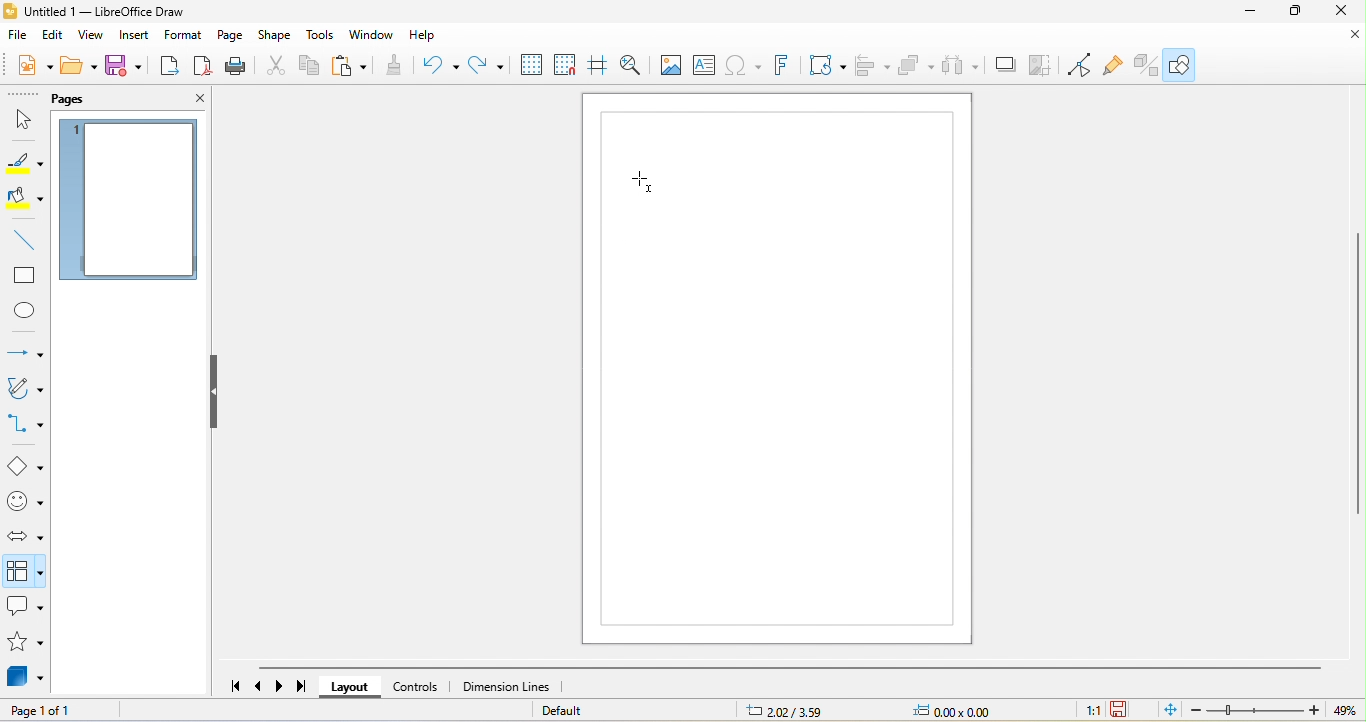  I want to click on layout, so click(349, 687).